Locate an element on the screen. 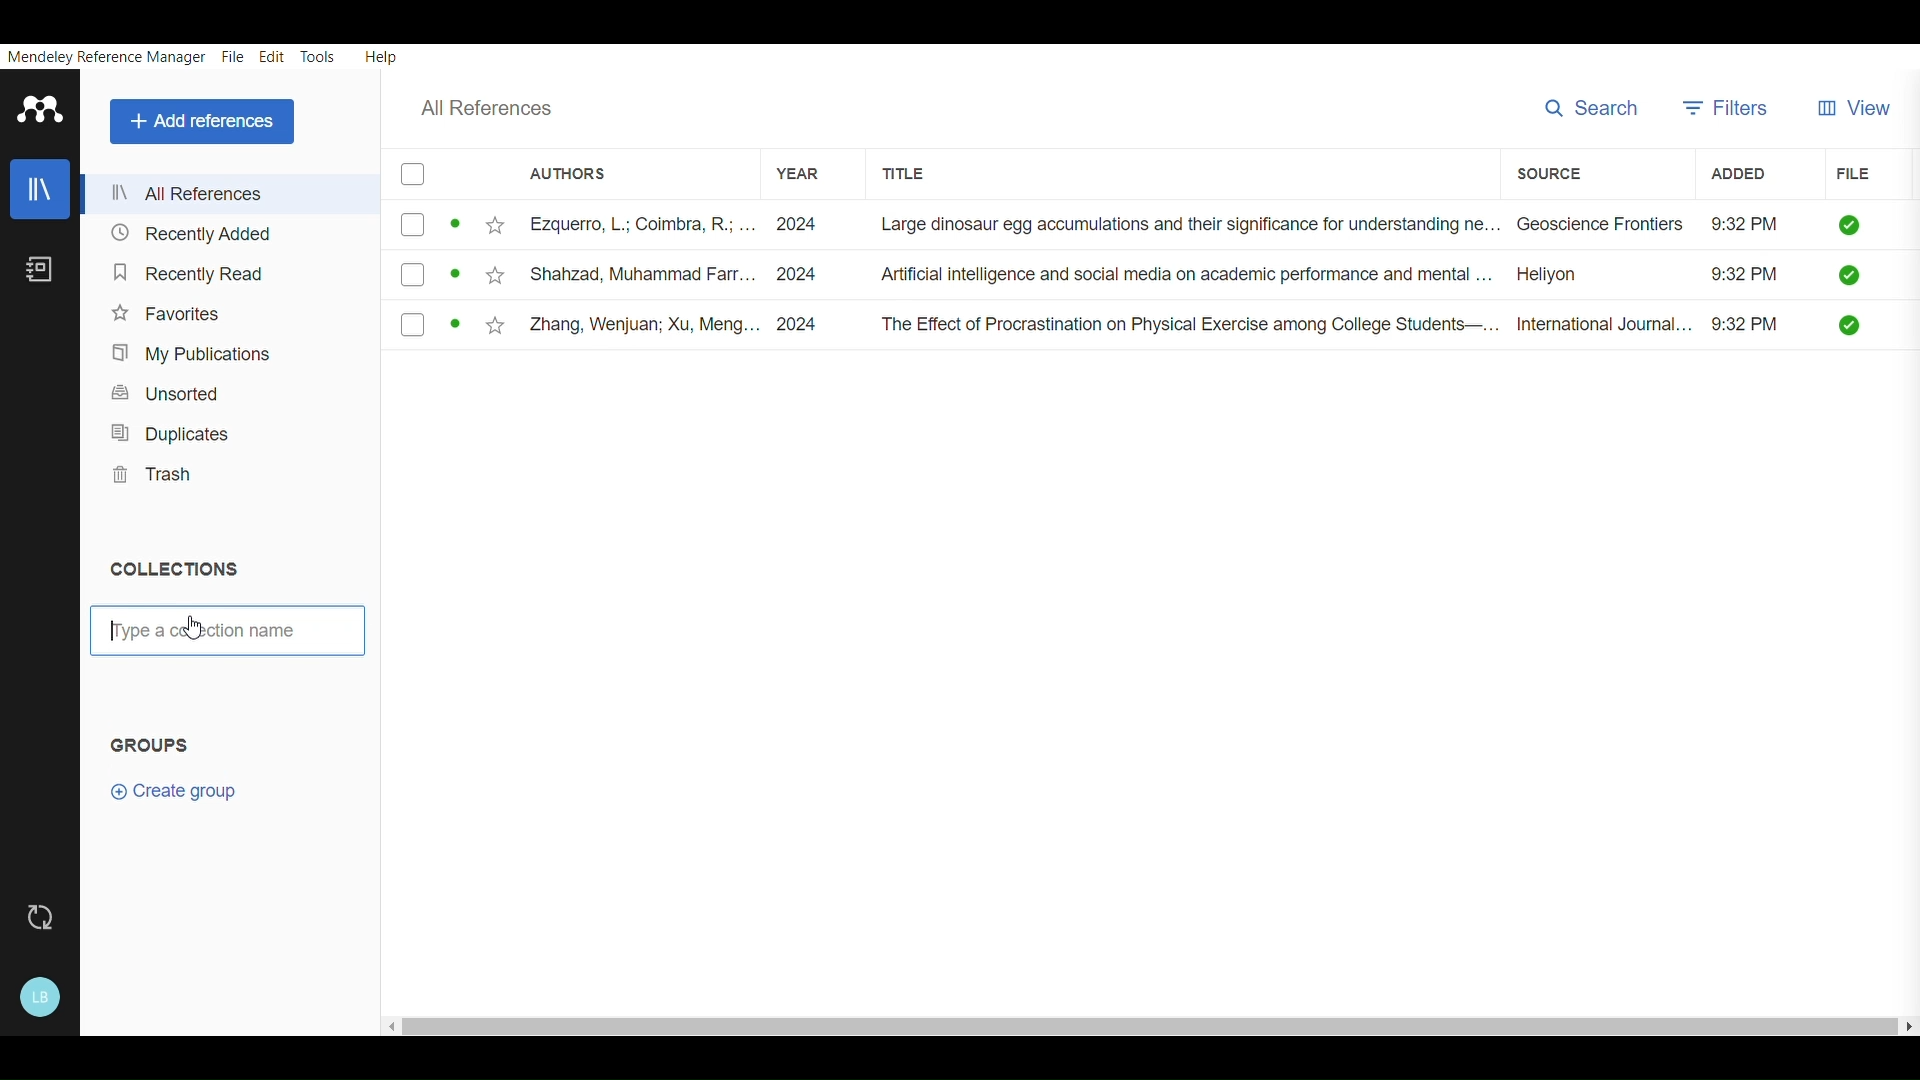  Mendeley Reference Manager is located at coordinates (103, 56).